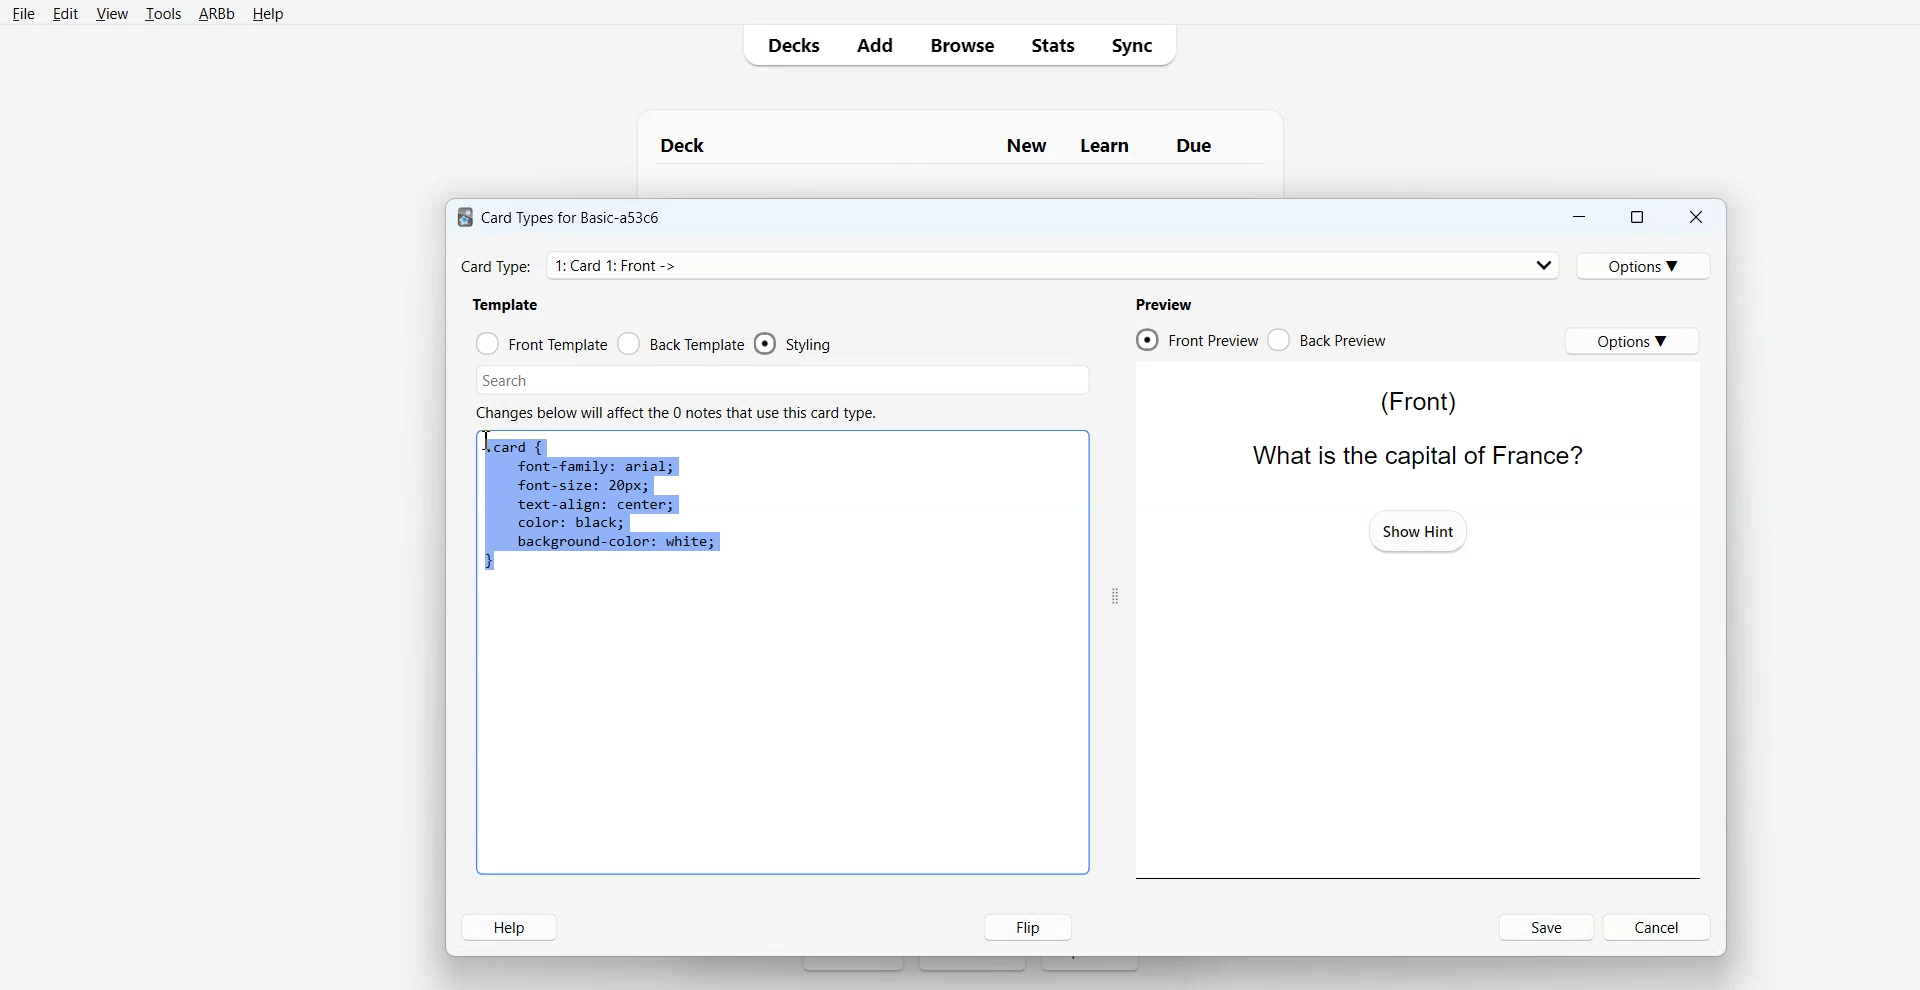 This screenshot has height=990, width=1920. What do you see at coordinates (1196, 340) in the screenshot?
I see `Front Preview` at bounding box center [1196, 340].